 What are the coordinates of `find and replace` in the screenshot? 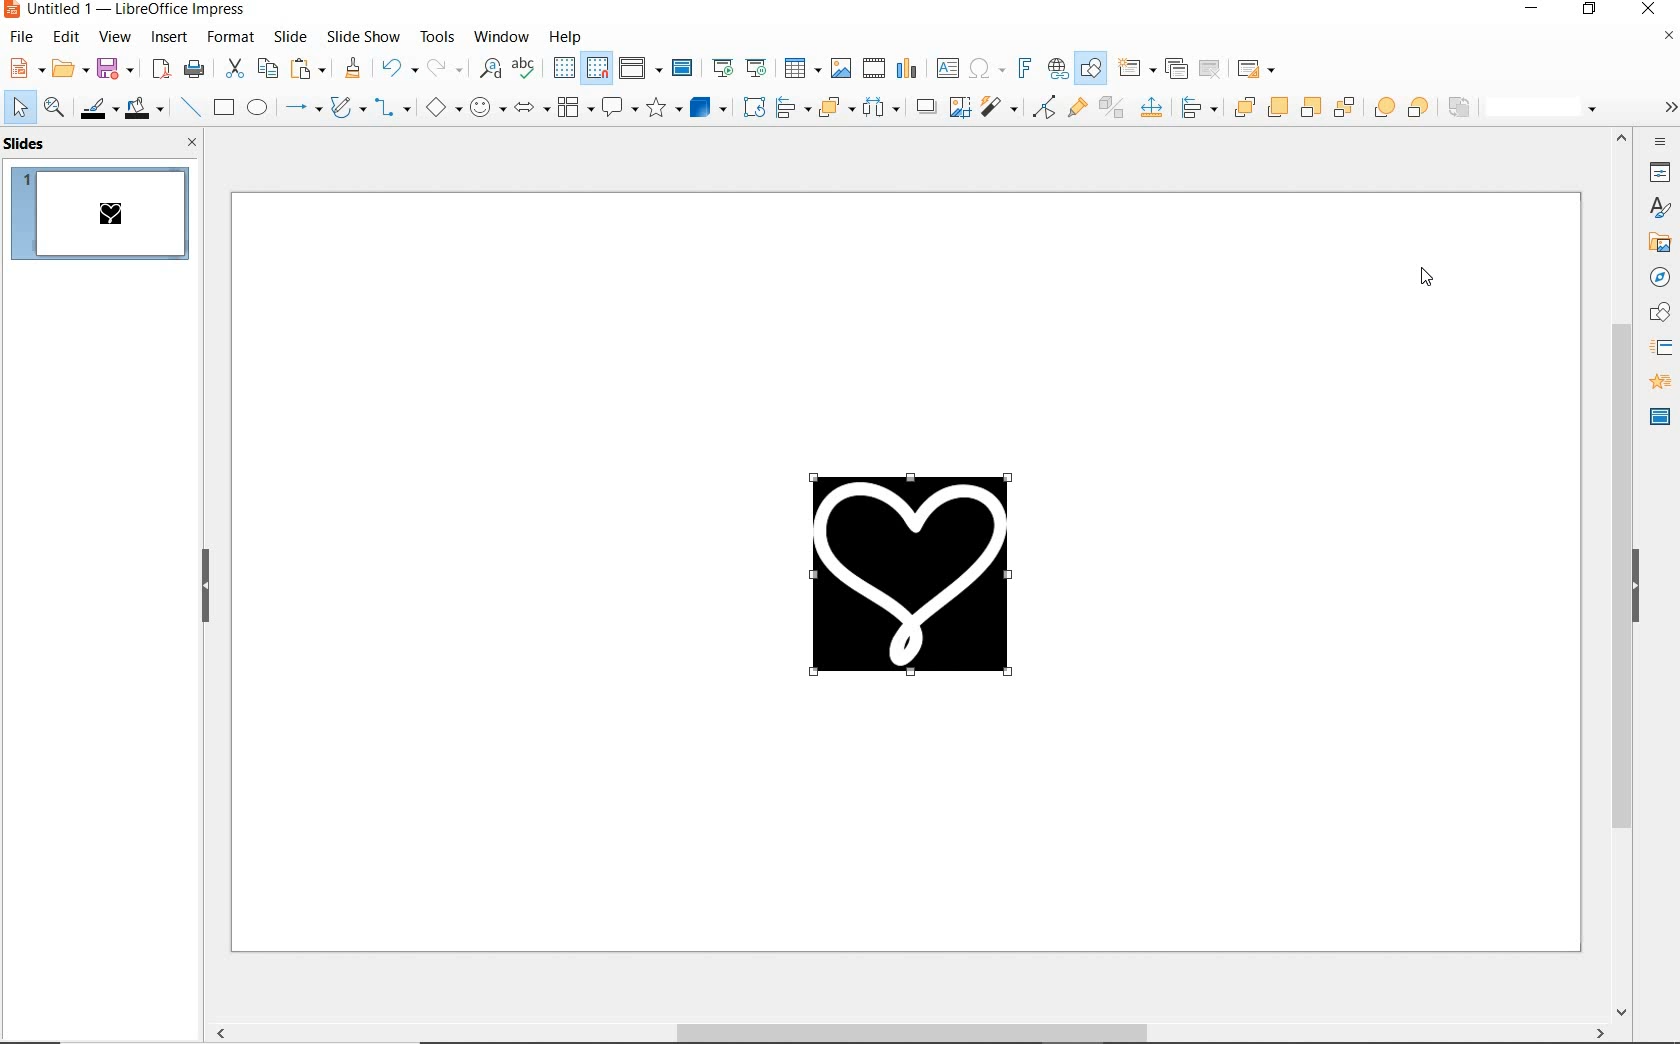 It's located at (491, 70).